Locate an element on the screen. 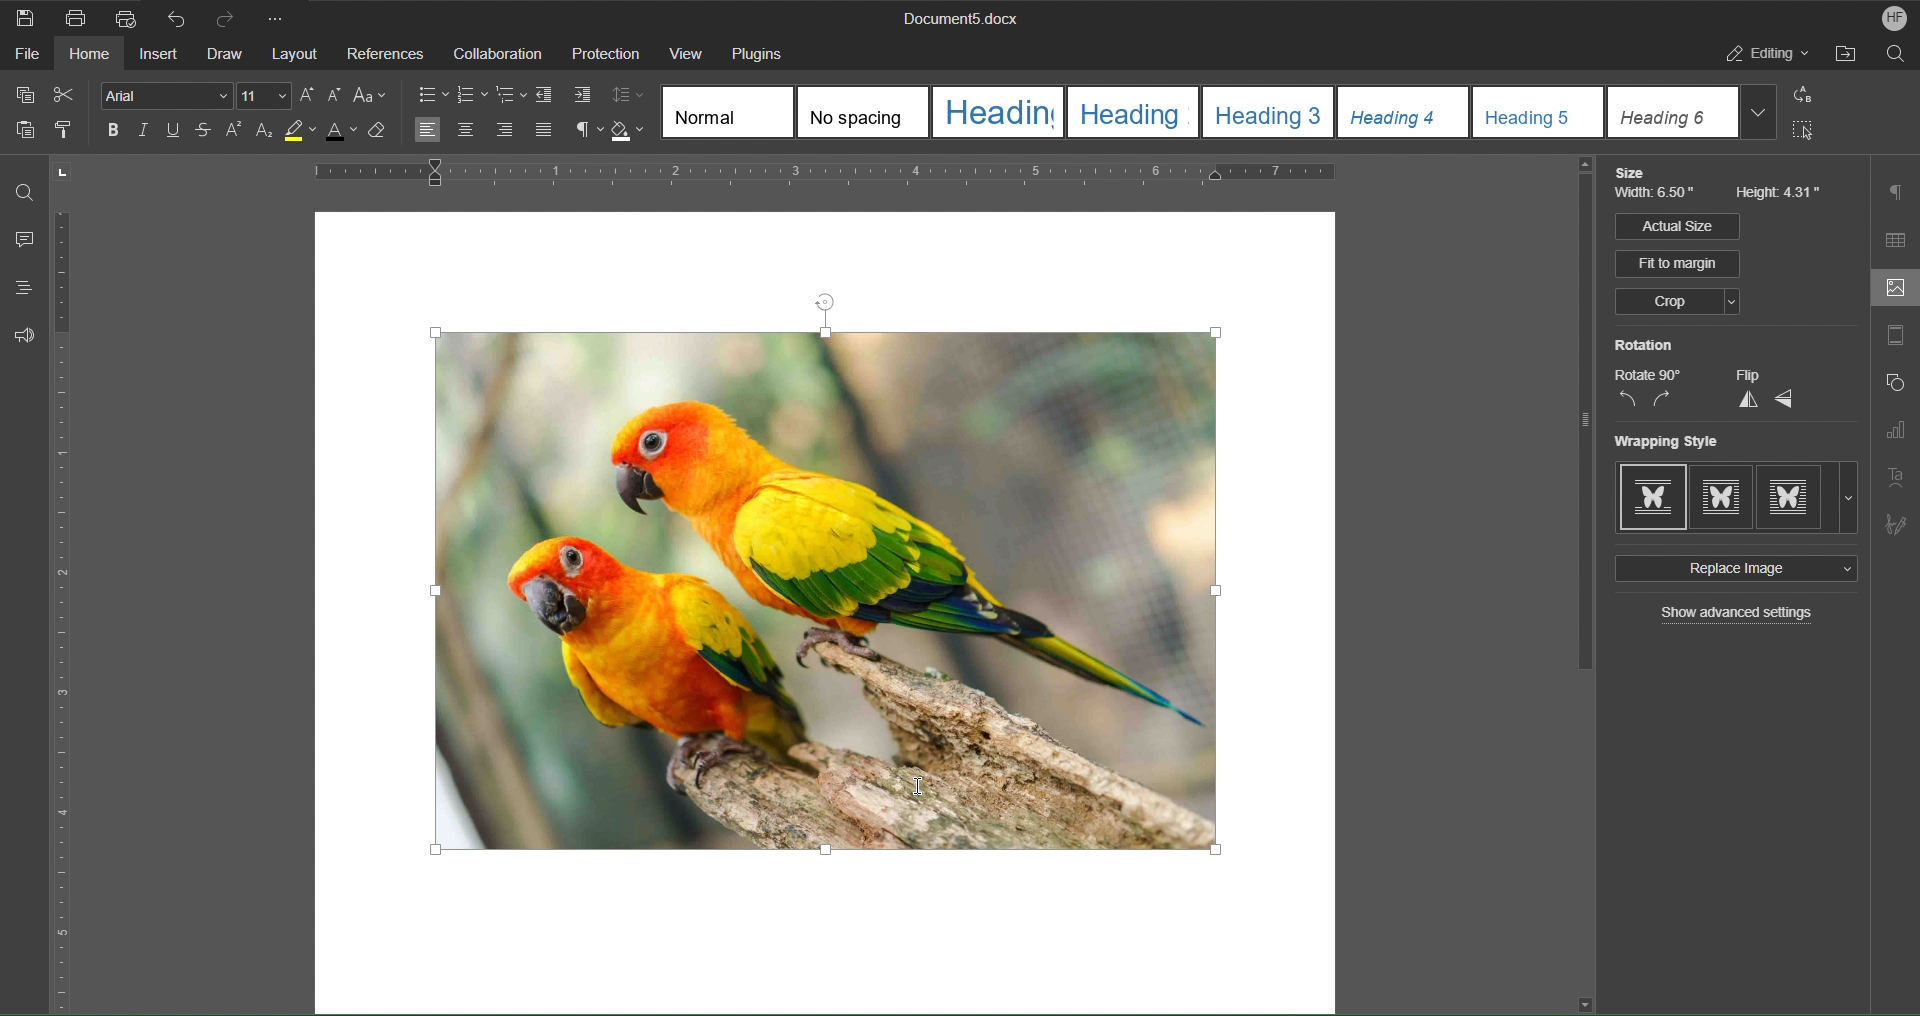 The image size is (1920, 1016). Editing is located at coordinates (1769, 57).